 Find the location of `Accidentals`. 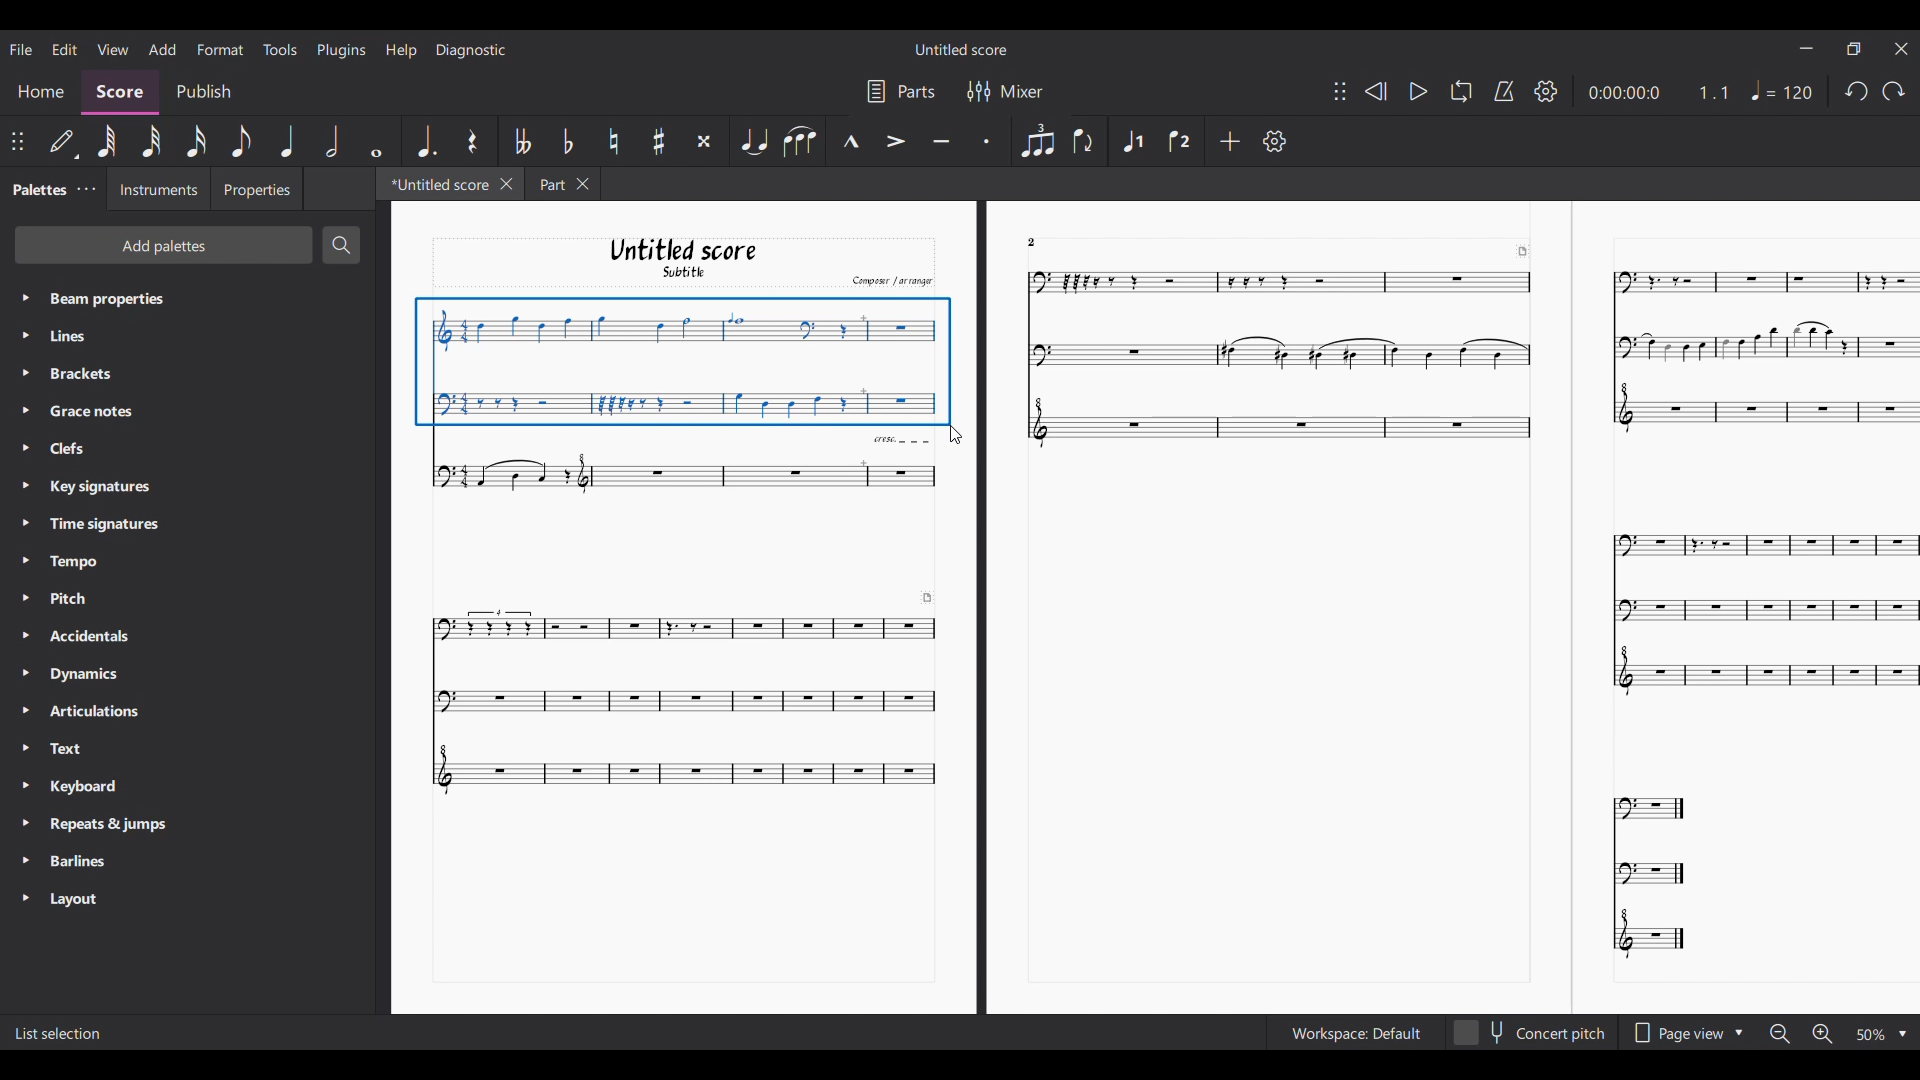

Accidentals is located at coordinates (94, 636).